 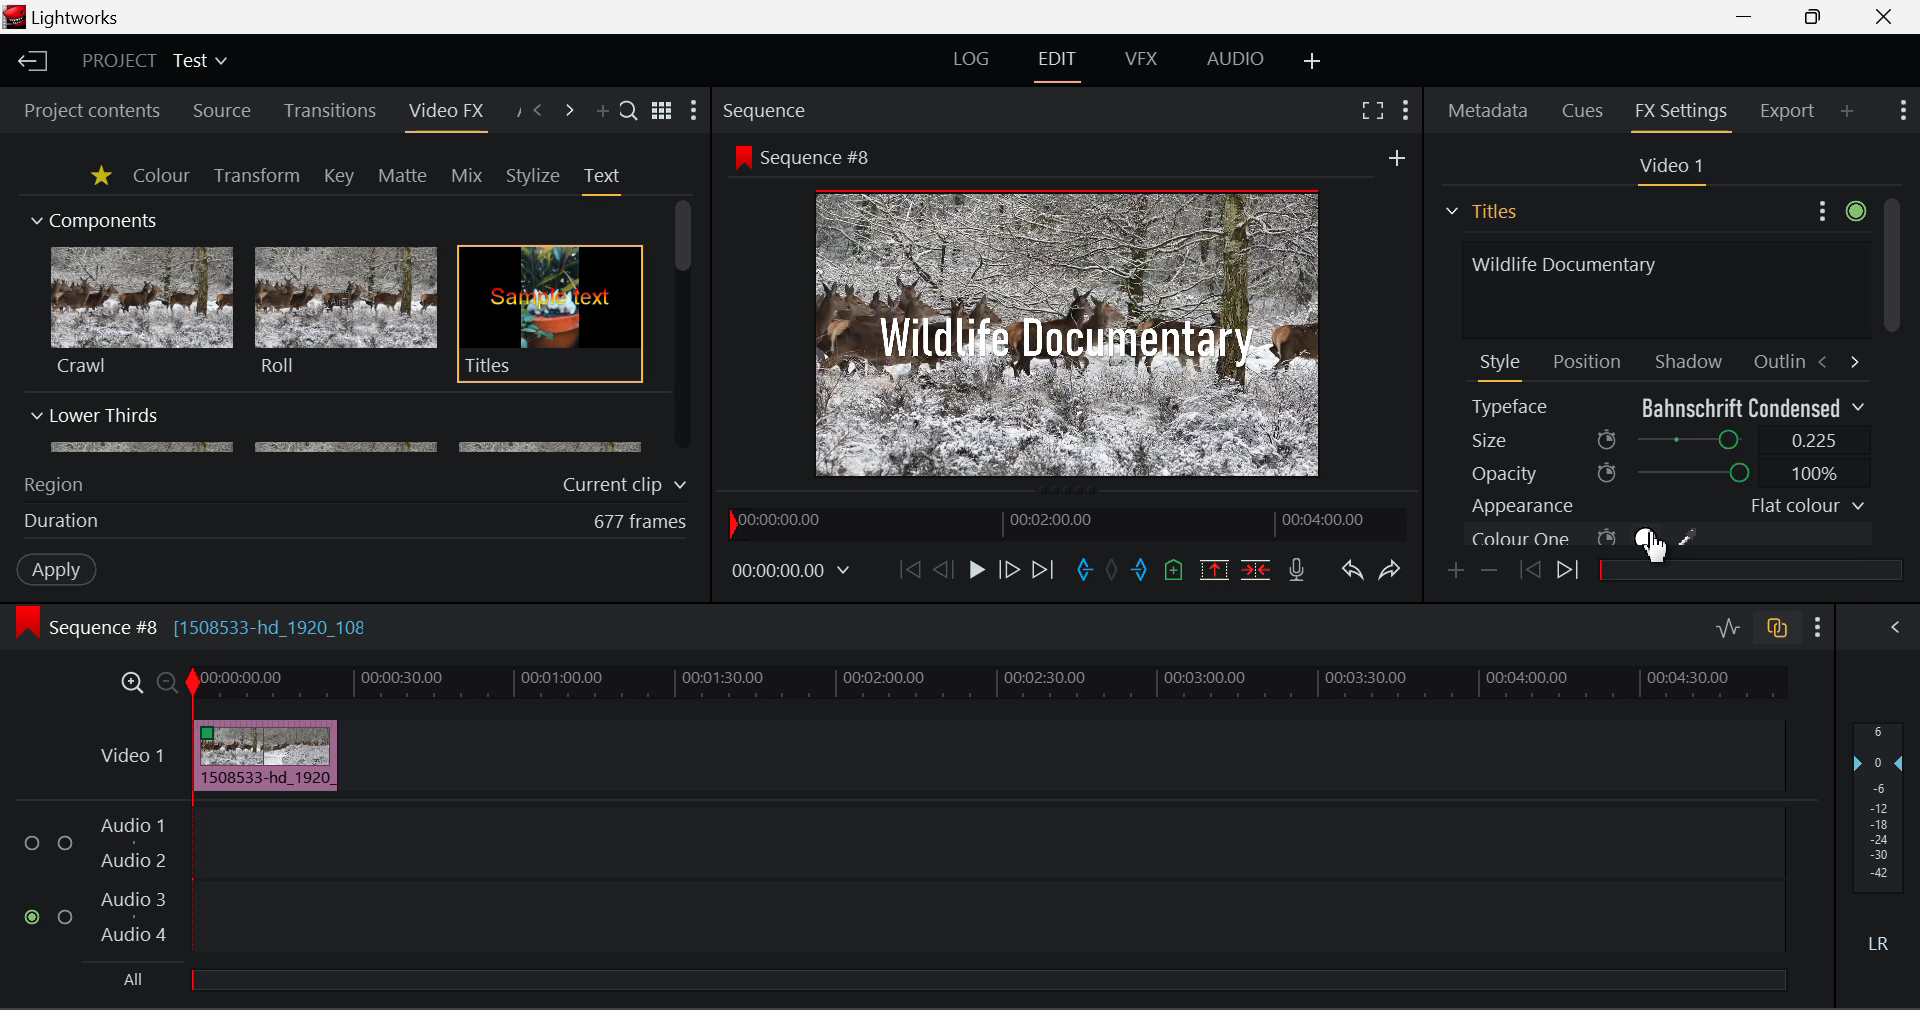 What do you see at coordinates (1072, 337) in the screenshot?
I see `Text Size Updated in Preview` at bounding box center [1072, 337].